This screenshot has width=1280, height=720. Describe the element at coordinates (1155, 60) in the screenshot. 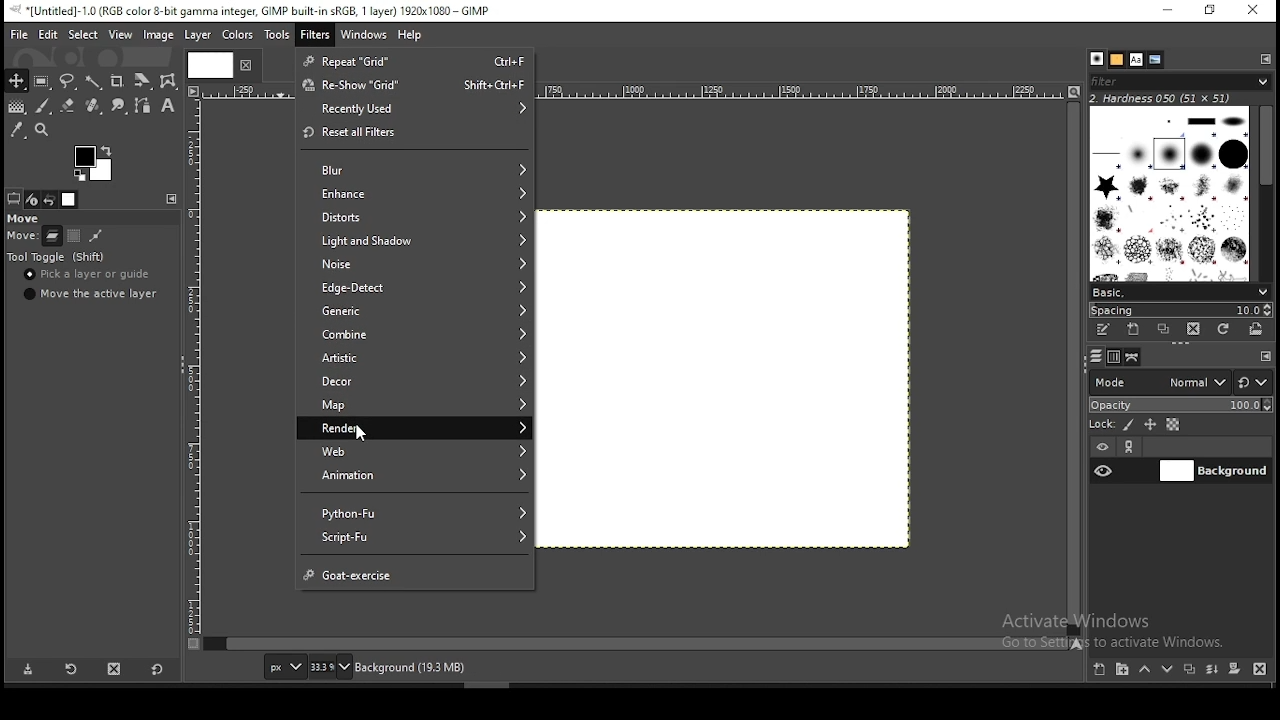

I see `document history` at that location.